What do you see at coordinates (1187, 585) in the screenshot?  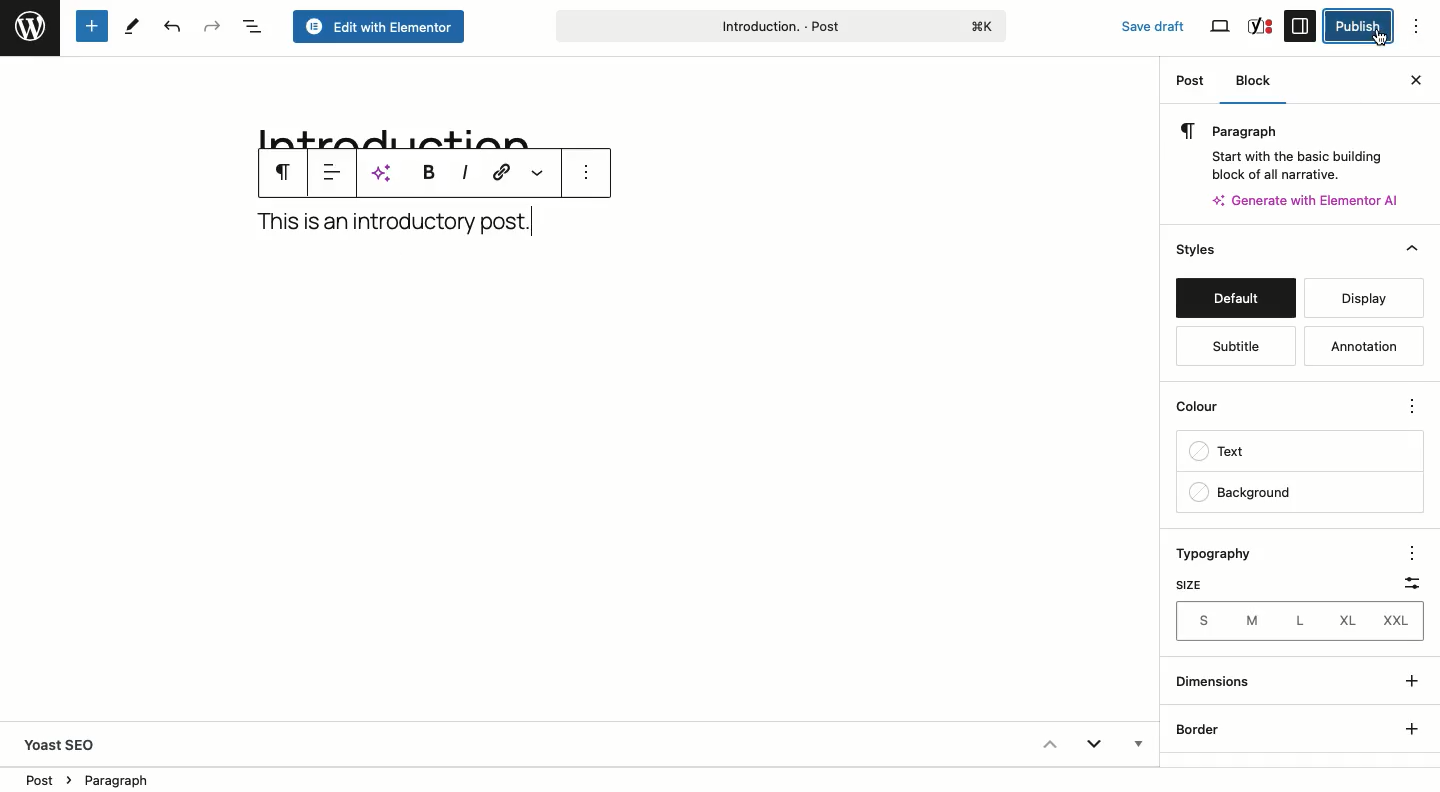 I see `Size` at bounding box center [1187, 585].